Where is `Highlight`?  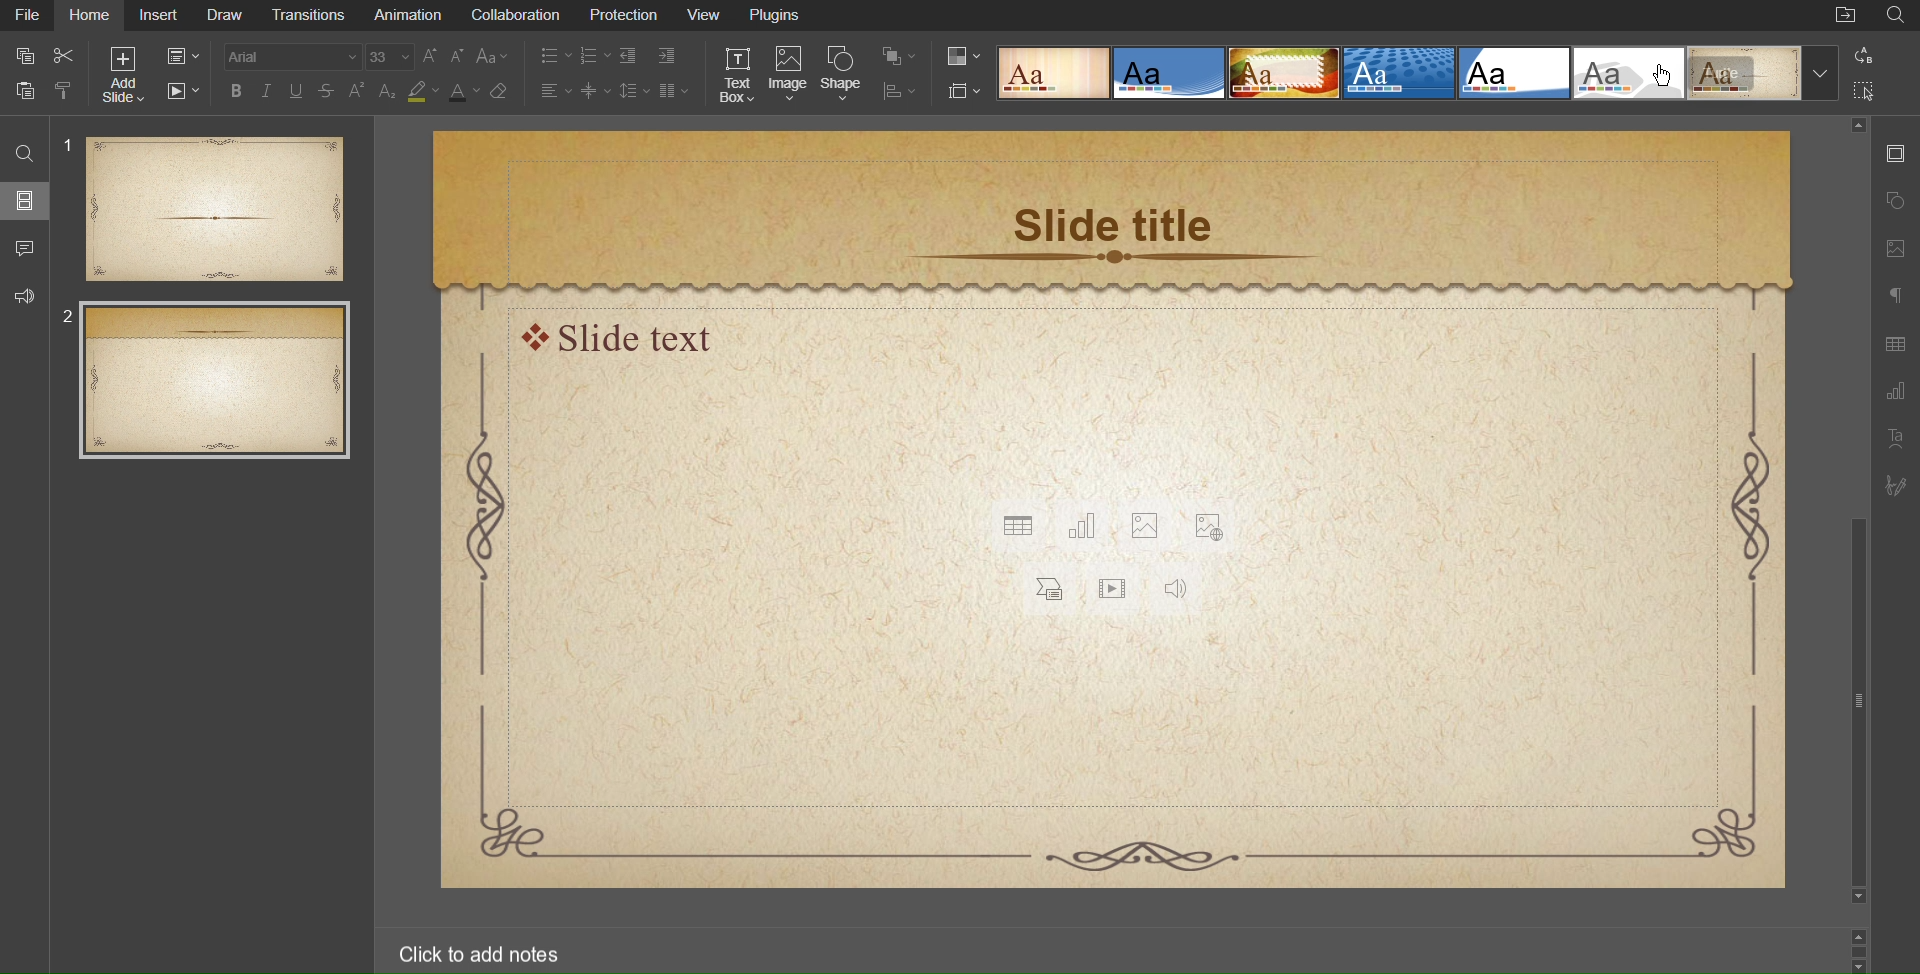
Highlight is located at coordinates (422, 92).